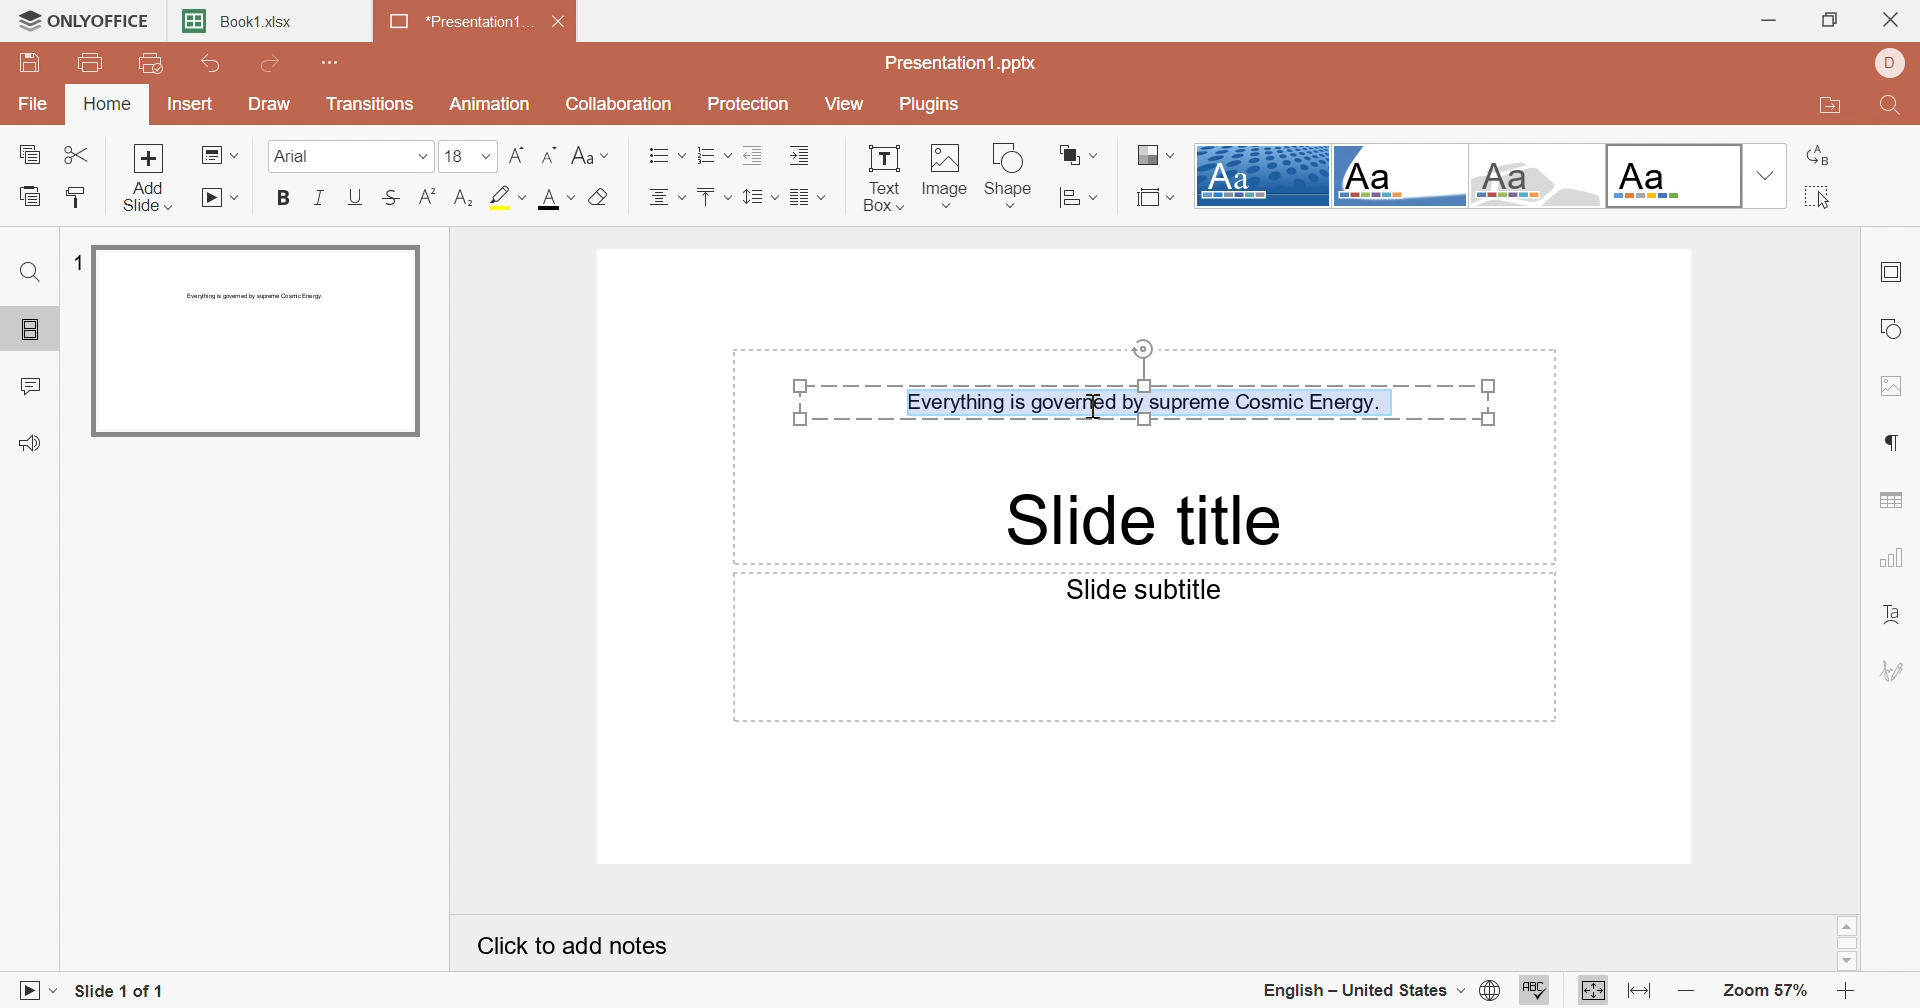 The height and width of the screenshot is (1008, 1920). Describe the element at coordinates (762, 195) in the screenshot. I see `Line spacing` at that location.